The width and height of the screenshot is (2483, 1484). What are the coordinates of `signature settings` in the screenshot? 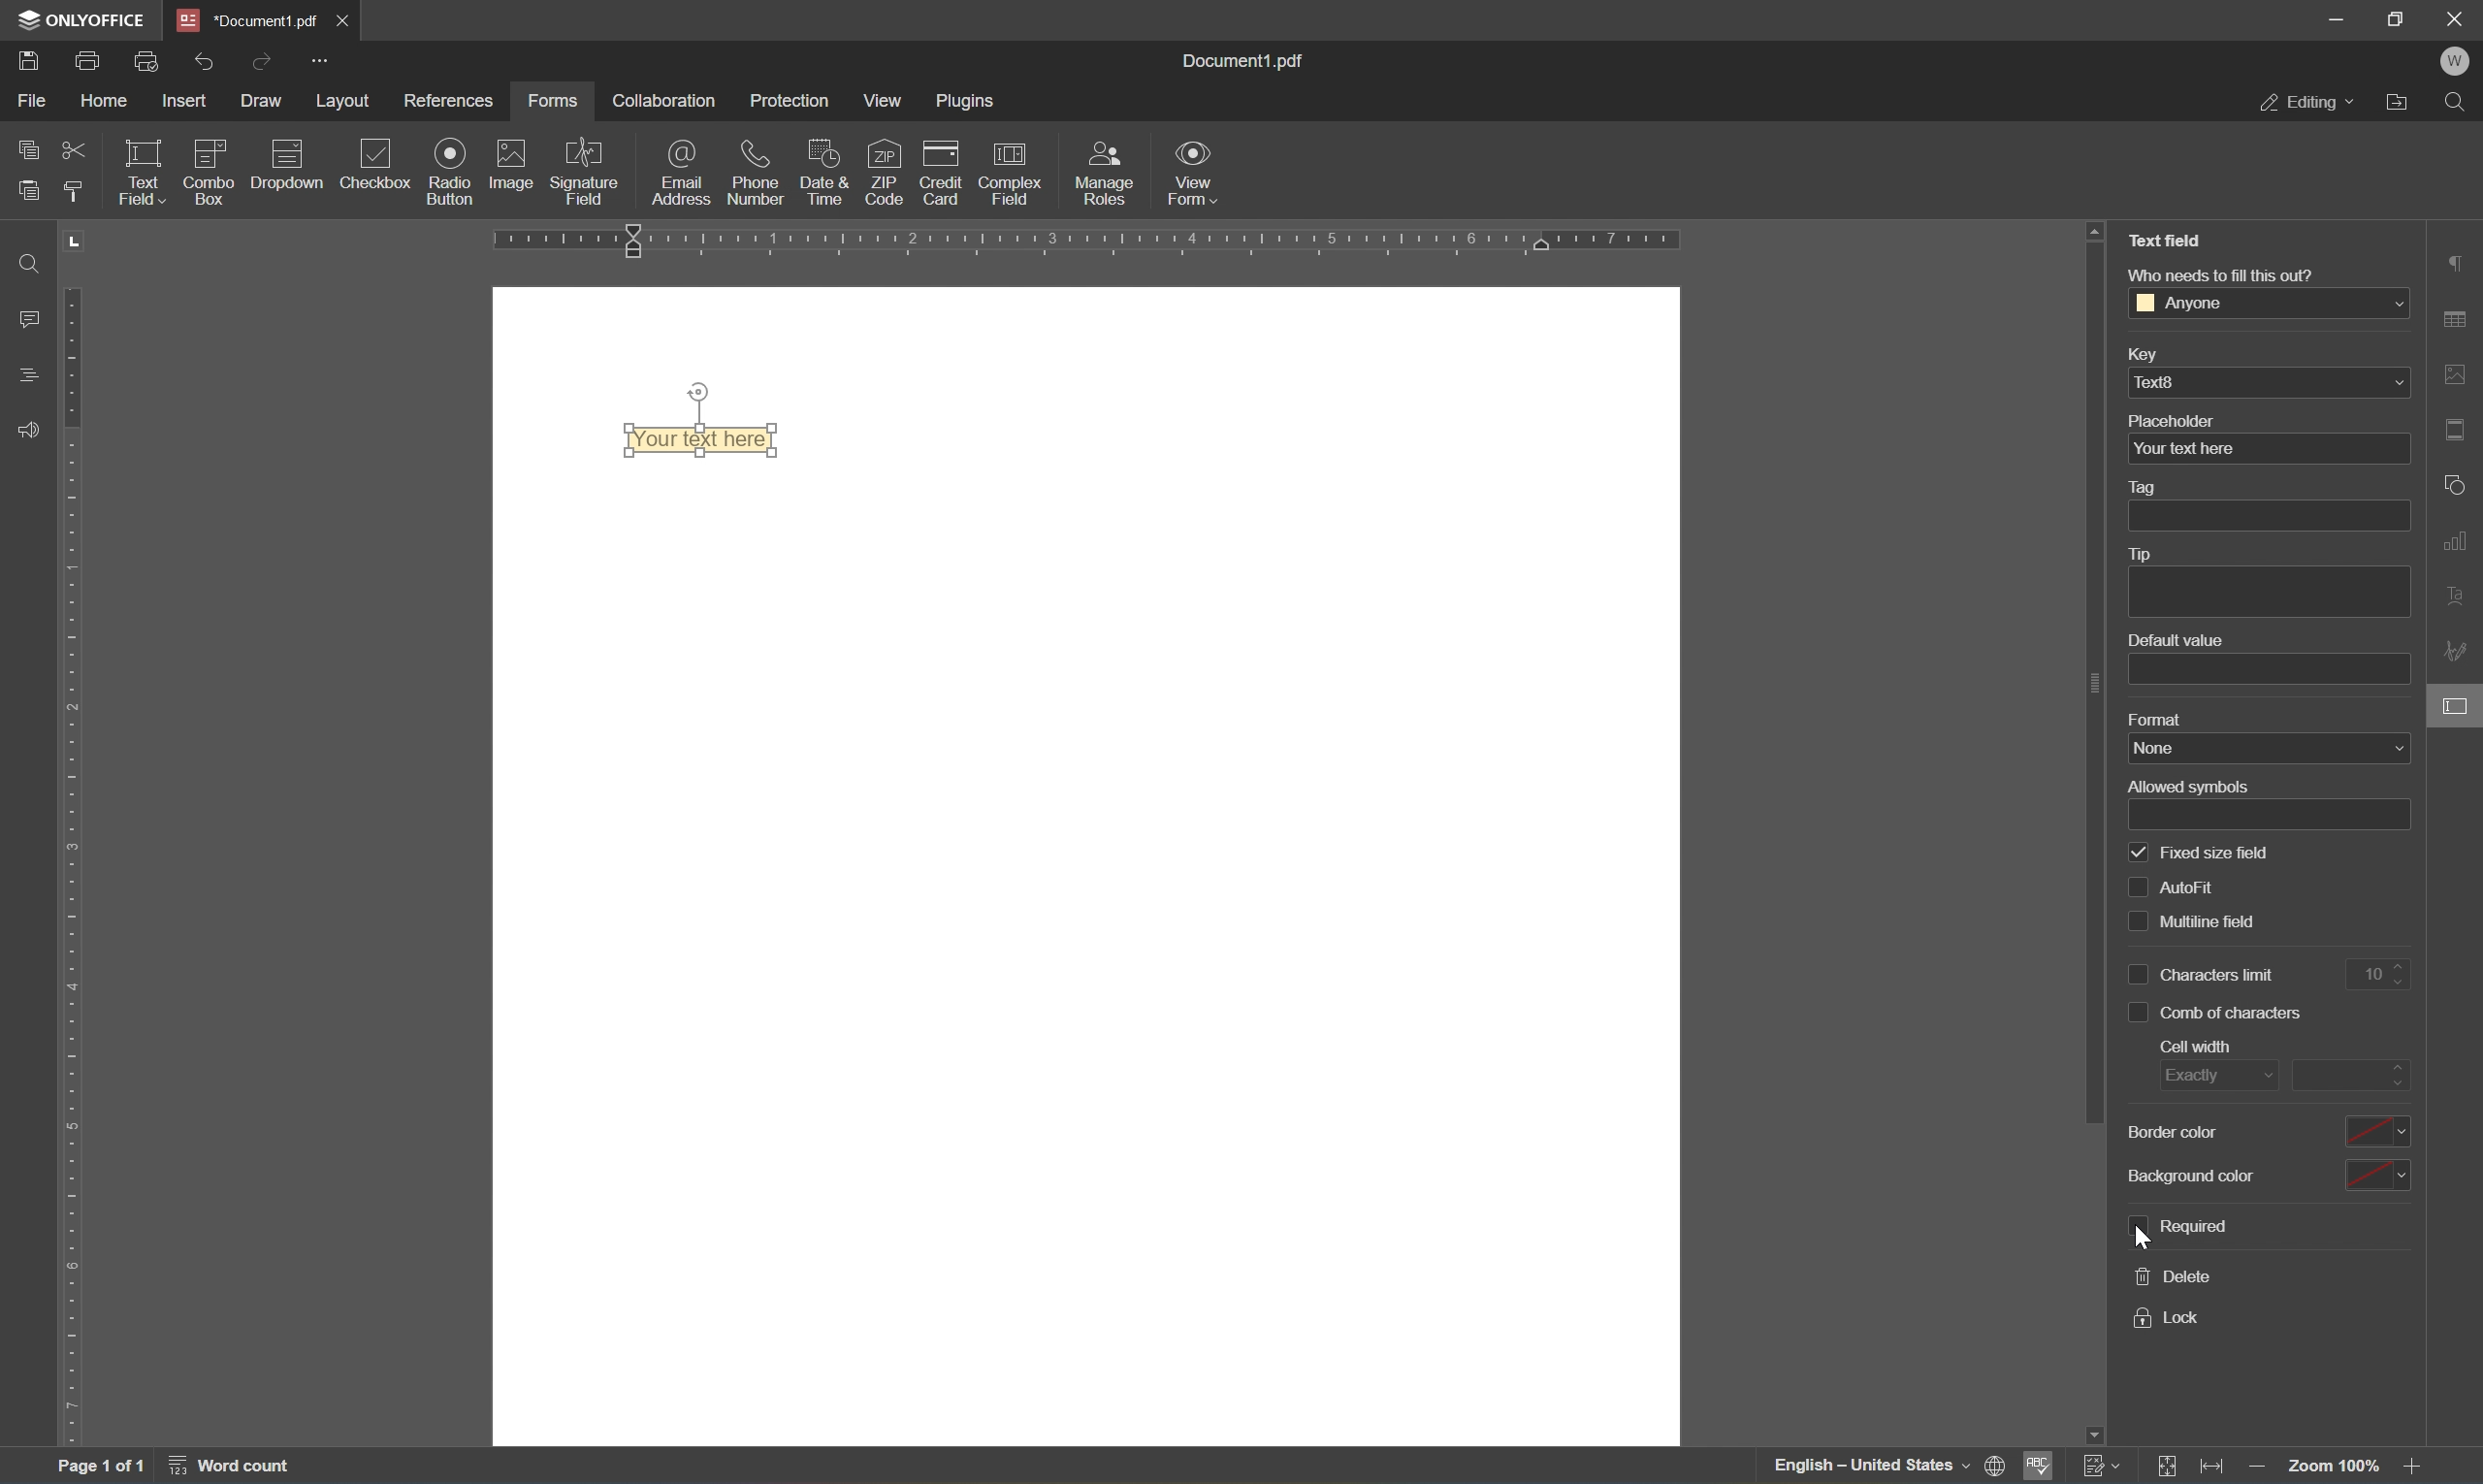 It's located at (2458, 651).